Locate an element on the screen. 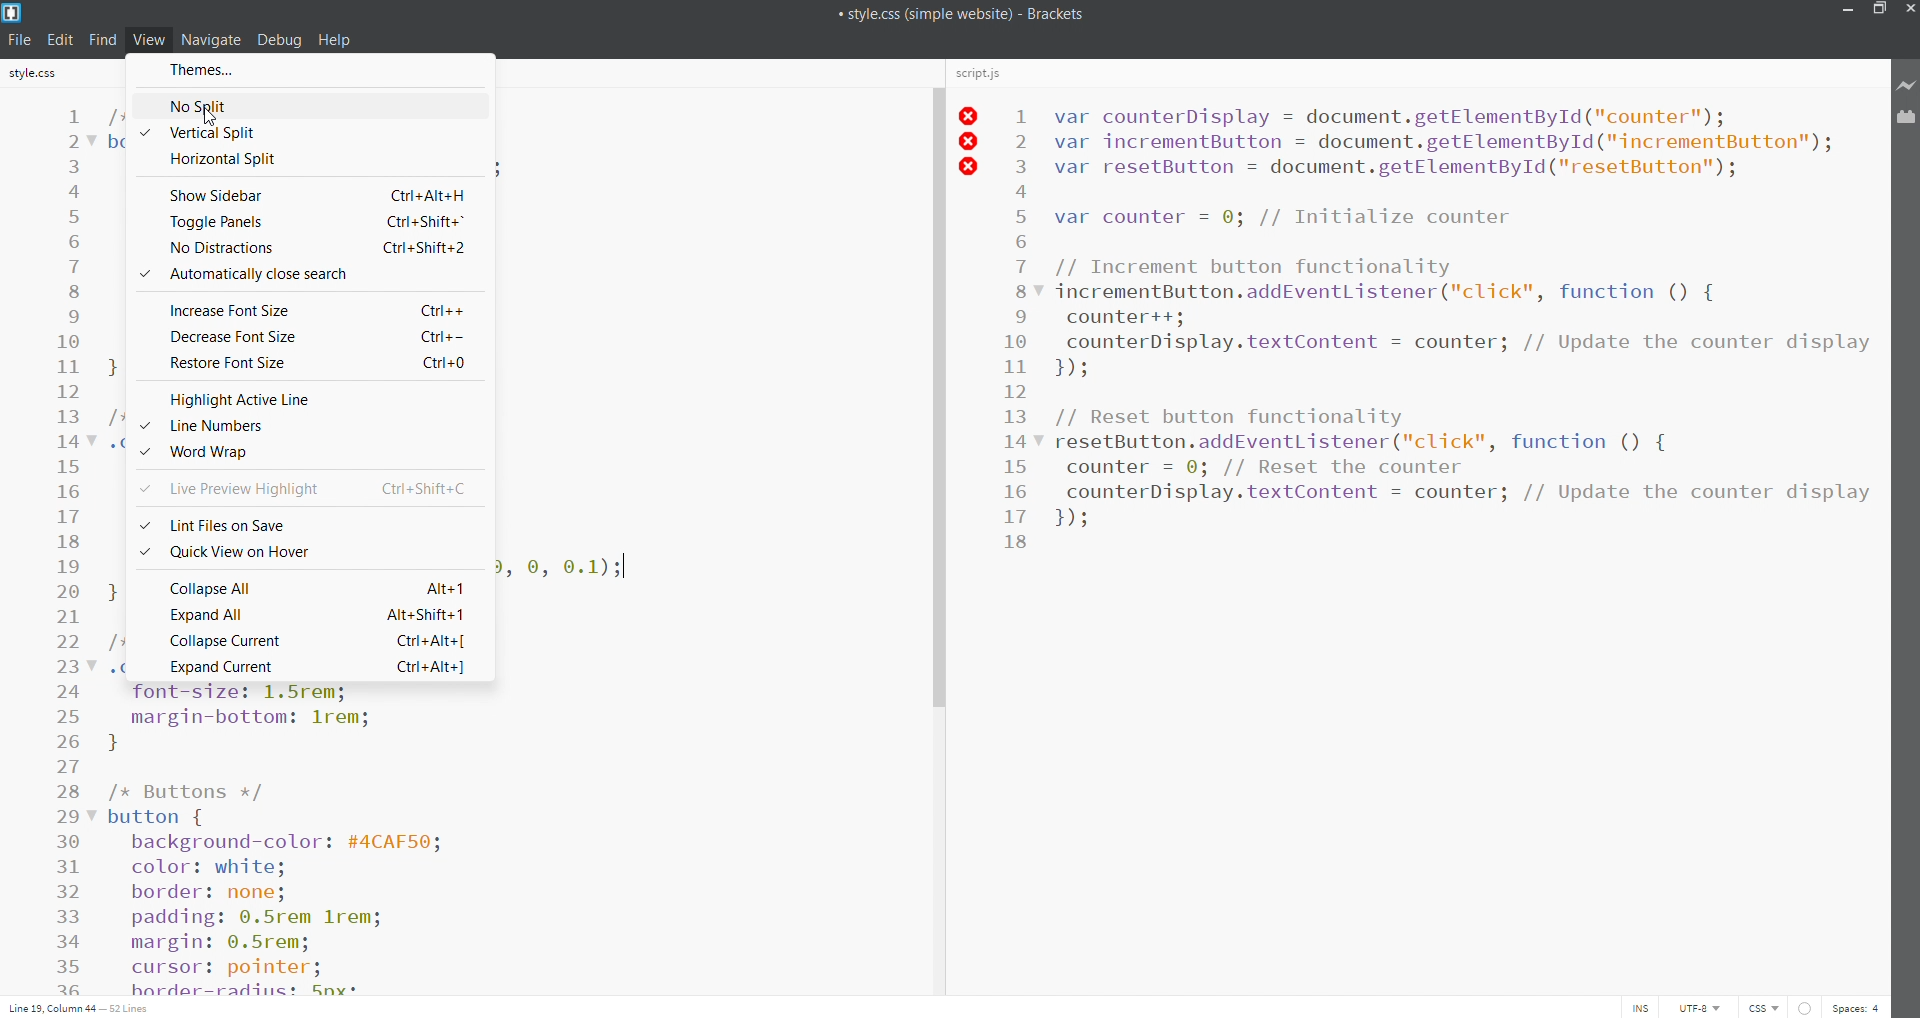 The image size is (1920, 1018). debug is located at coordinates (279, 39).